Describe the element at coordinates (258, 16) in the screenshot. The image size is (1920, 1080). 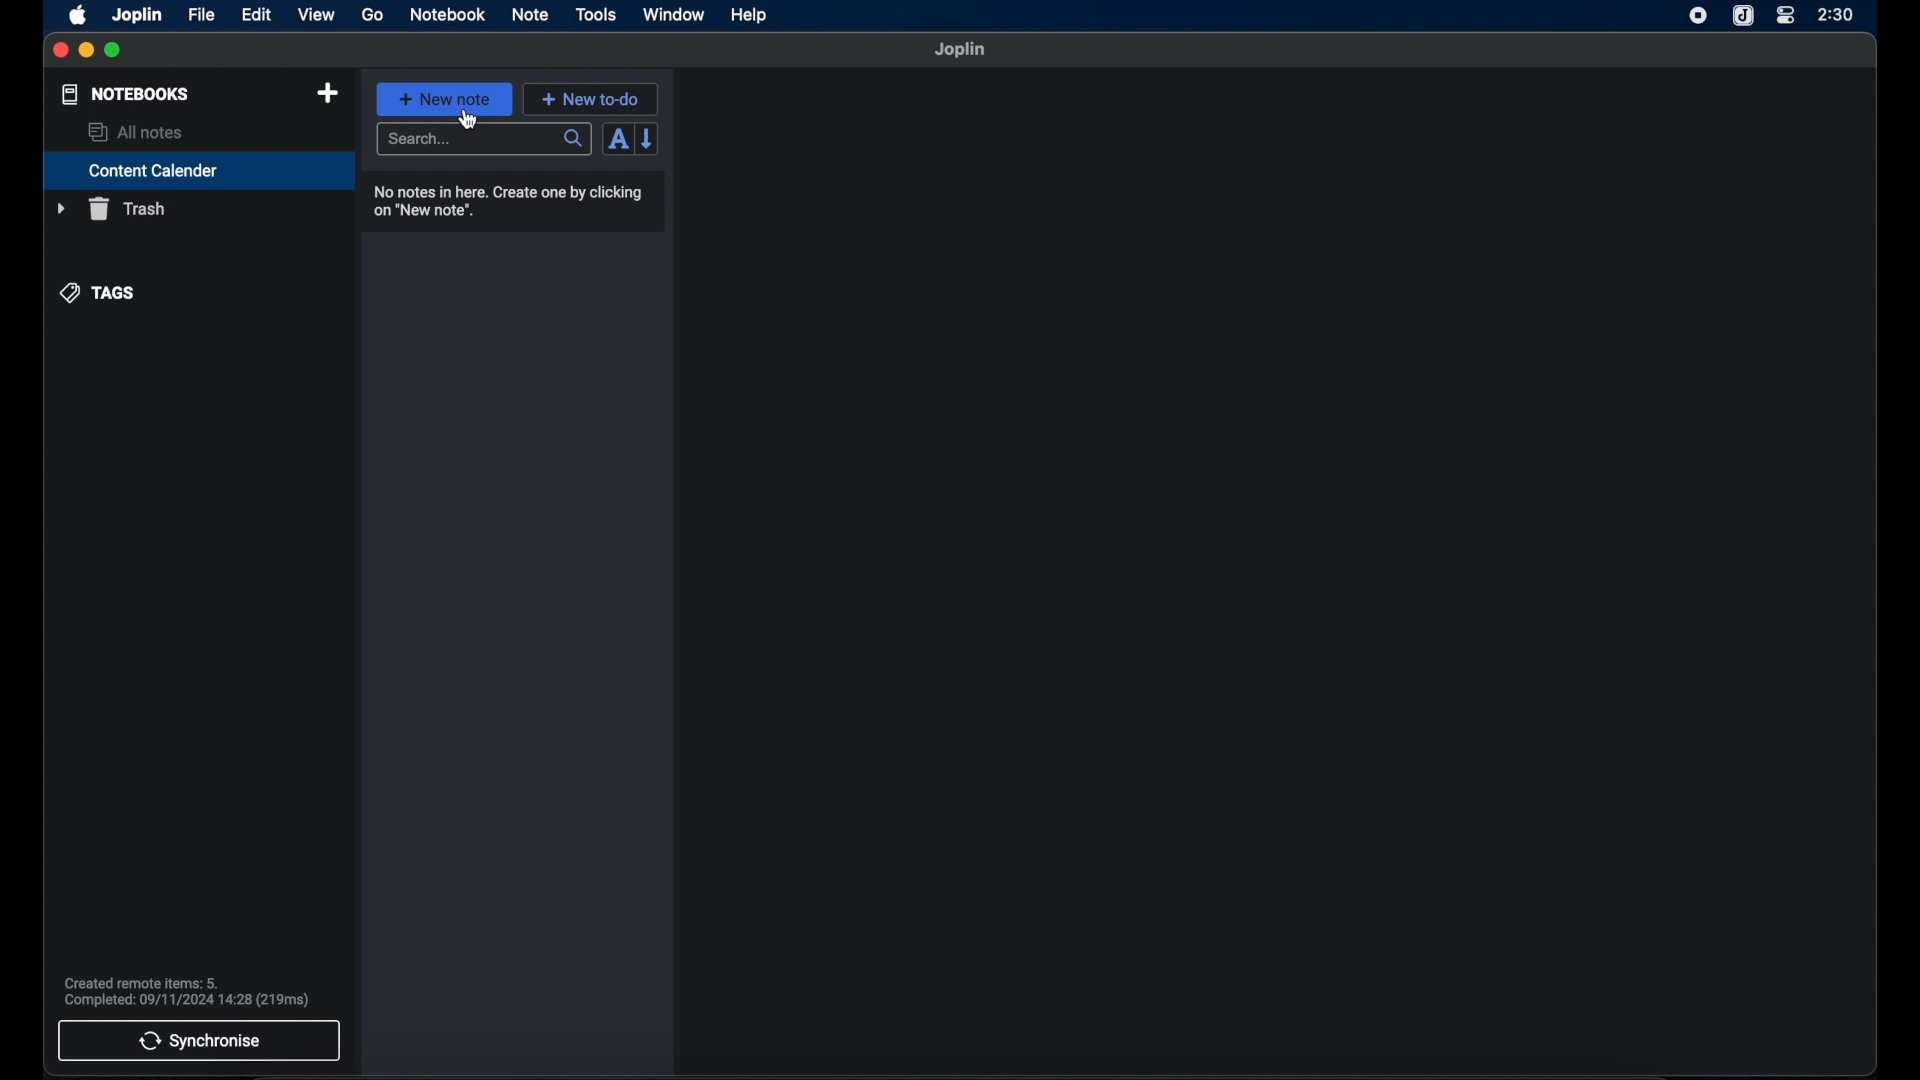
I see `edit` at that location.